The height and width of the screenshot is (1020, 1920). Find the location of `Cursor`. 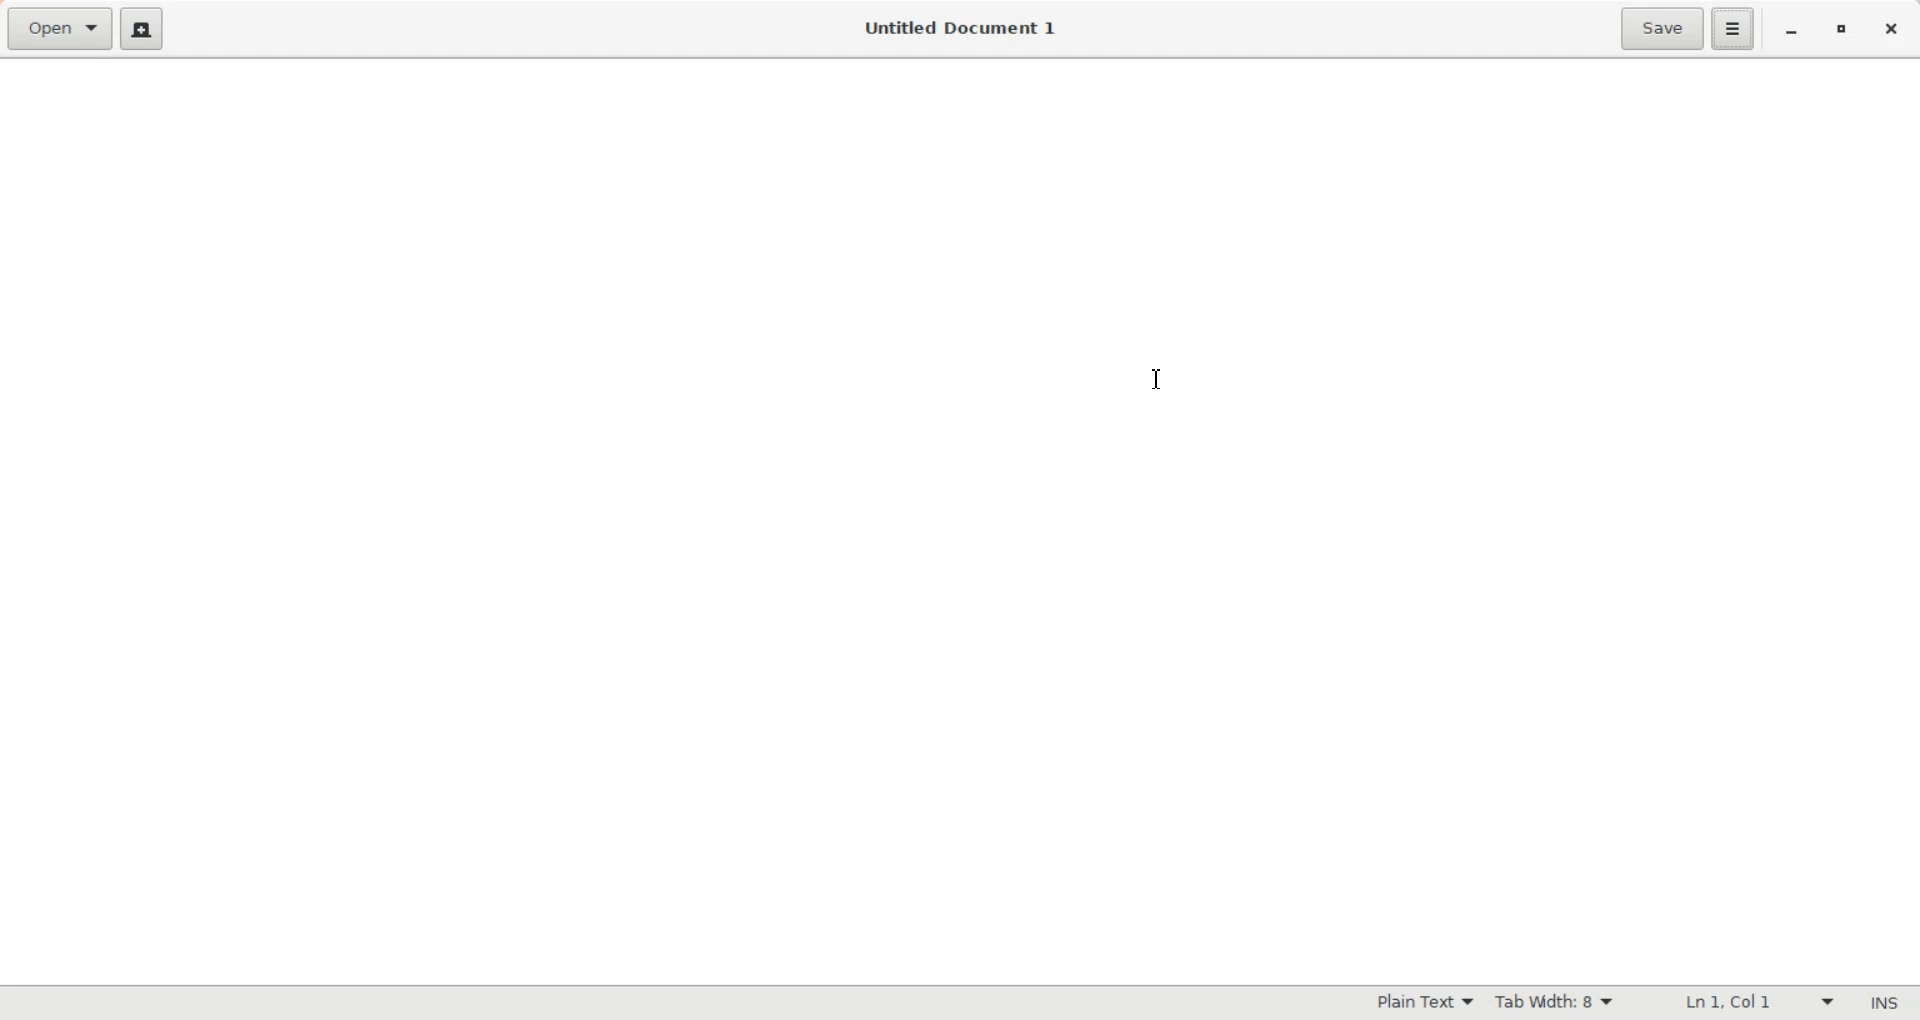

Cursor is located at coordinates (1156, 381).